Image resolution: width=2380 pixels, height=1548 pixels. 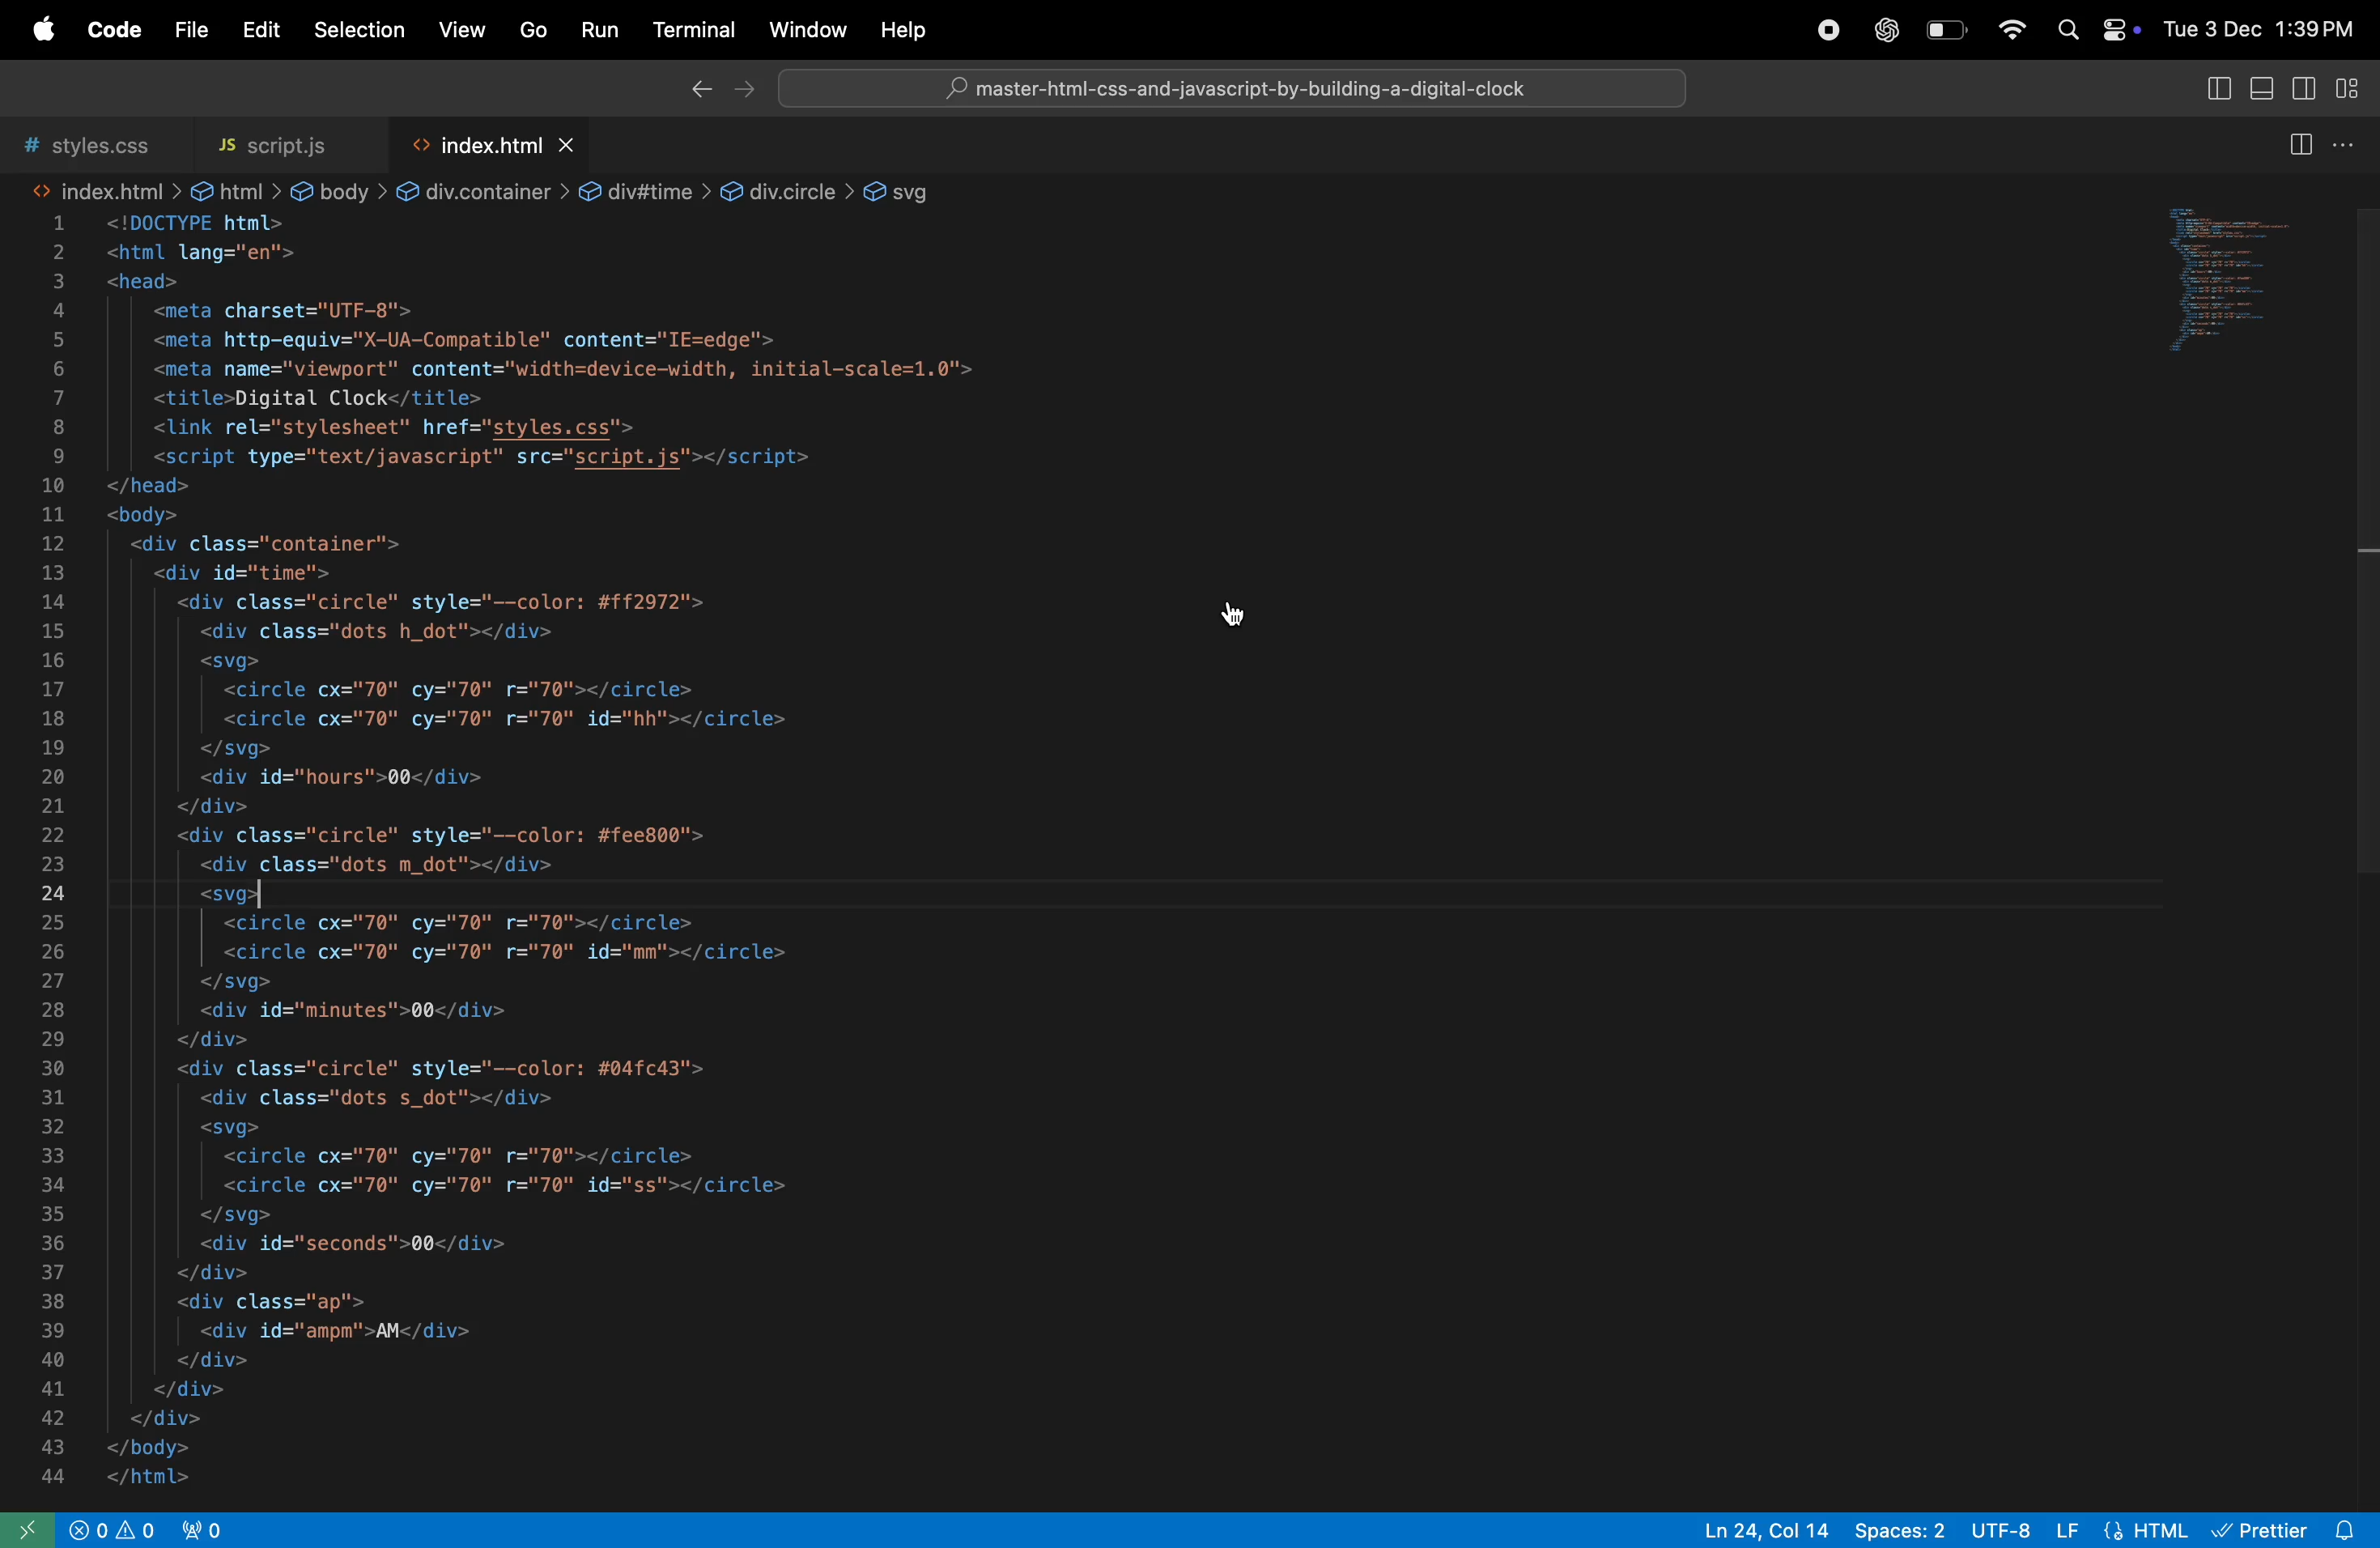 What do you see at coordinates (41, 30) in the screenshot?
I see `apple menu` at bounding box center [41, 30].